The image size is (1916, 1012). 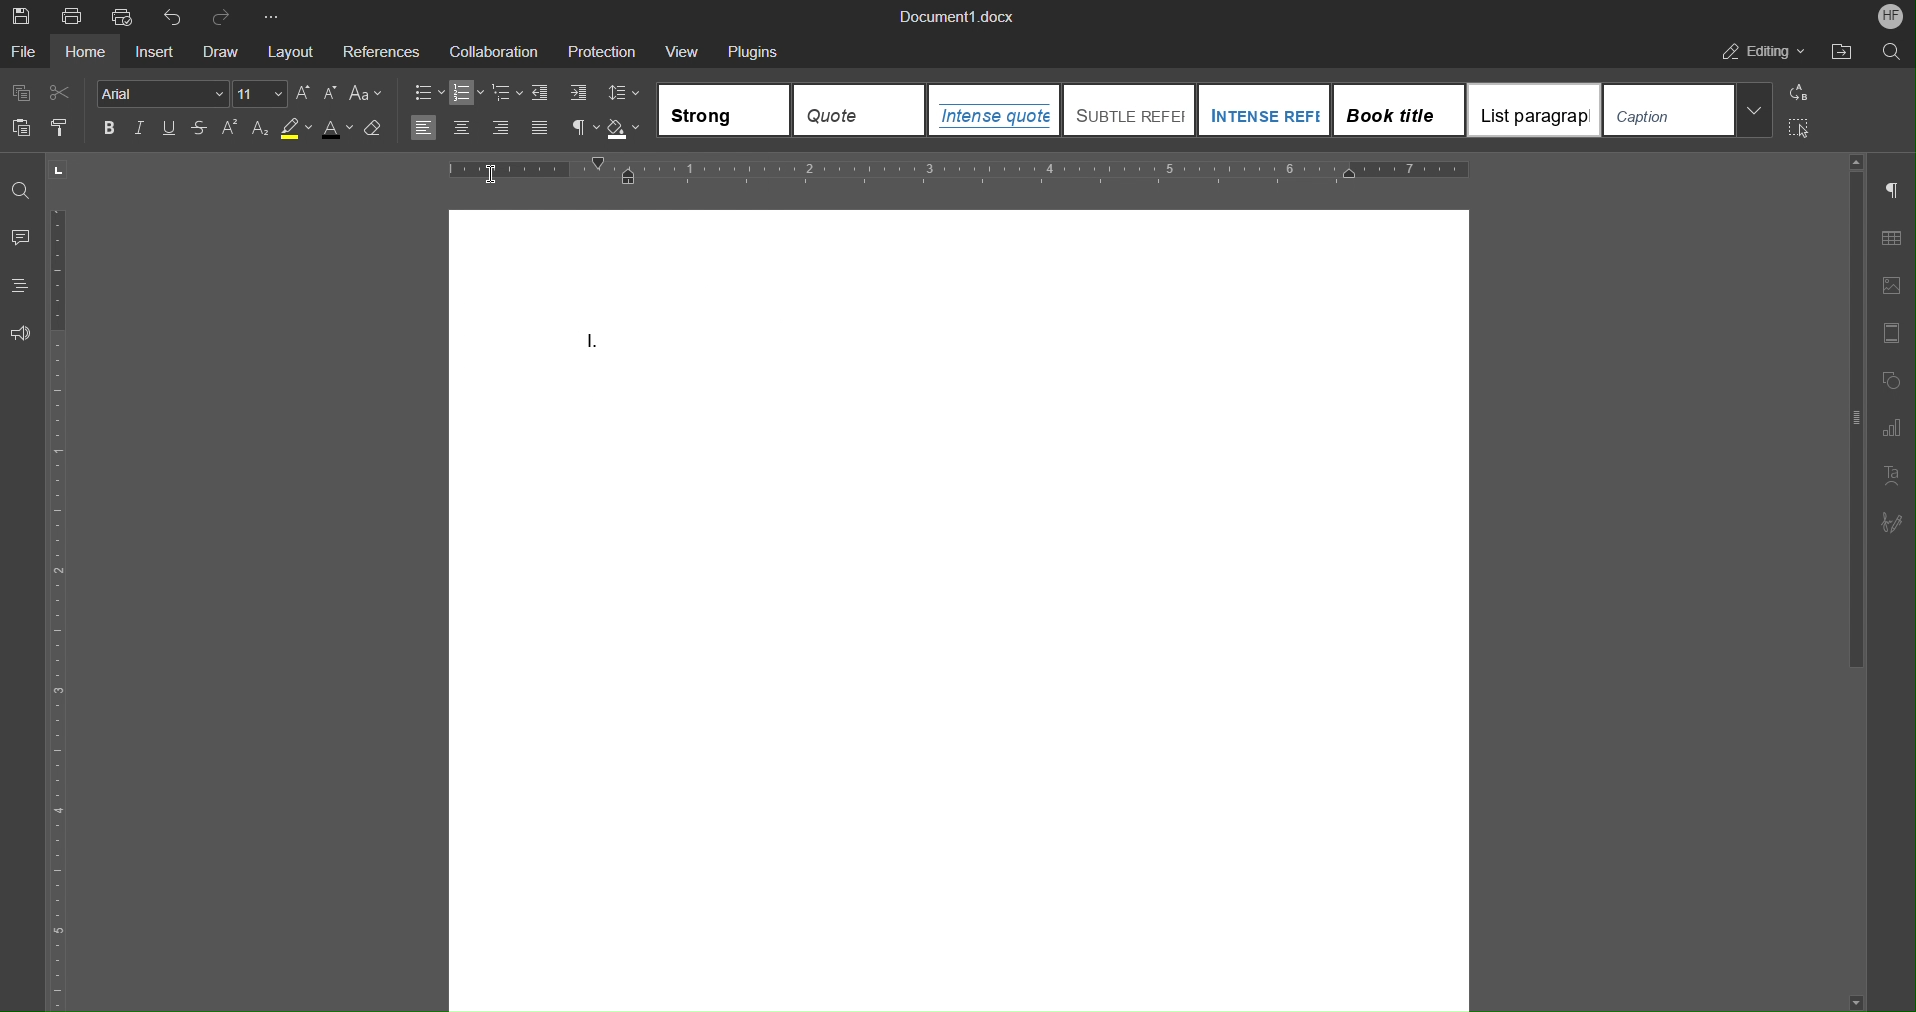 I want to click on Quick Print, so click(x=125, y=17).